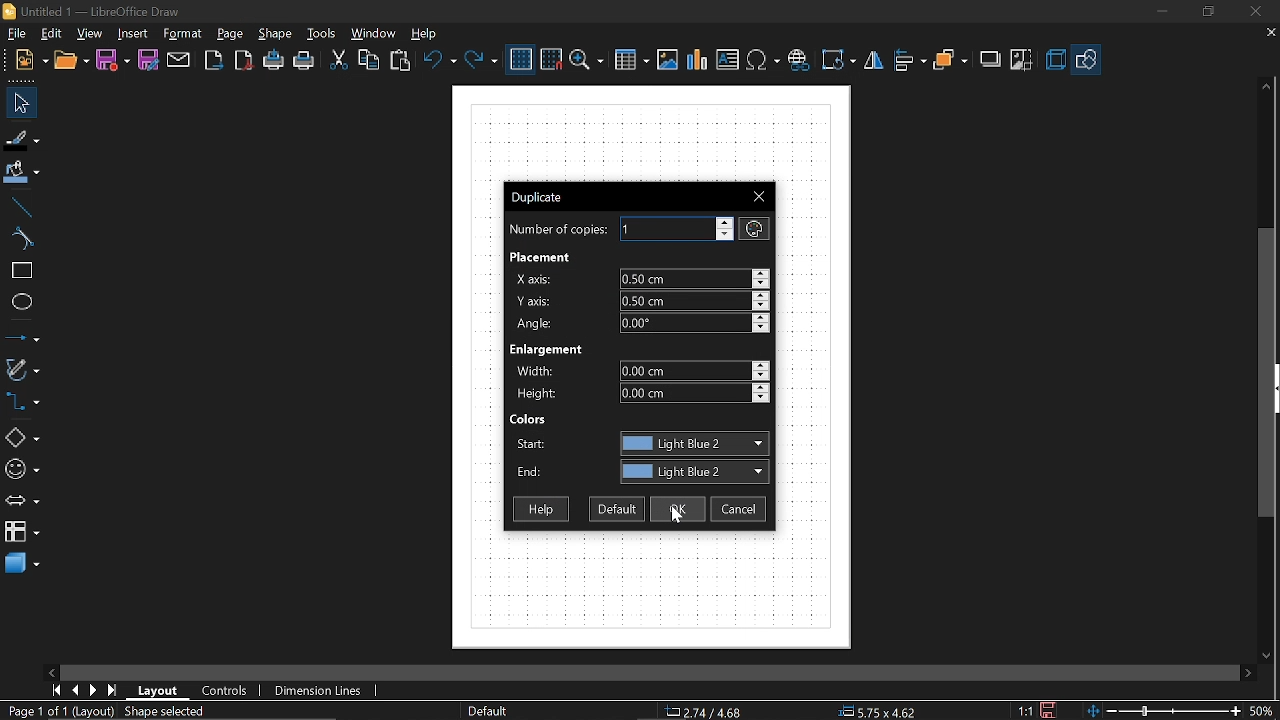 Image resolution: width=1280 pixels, height=720 pixels. I want to click on redo, so click(480, 61).